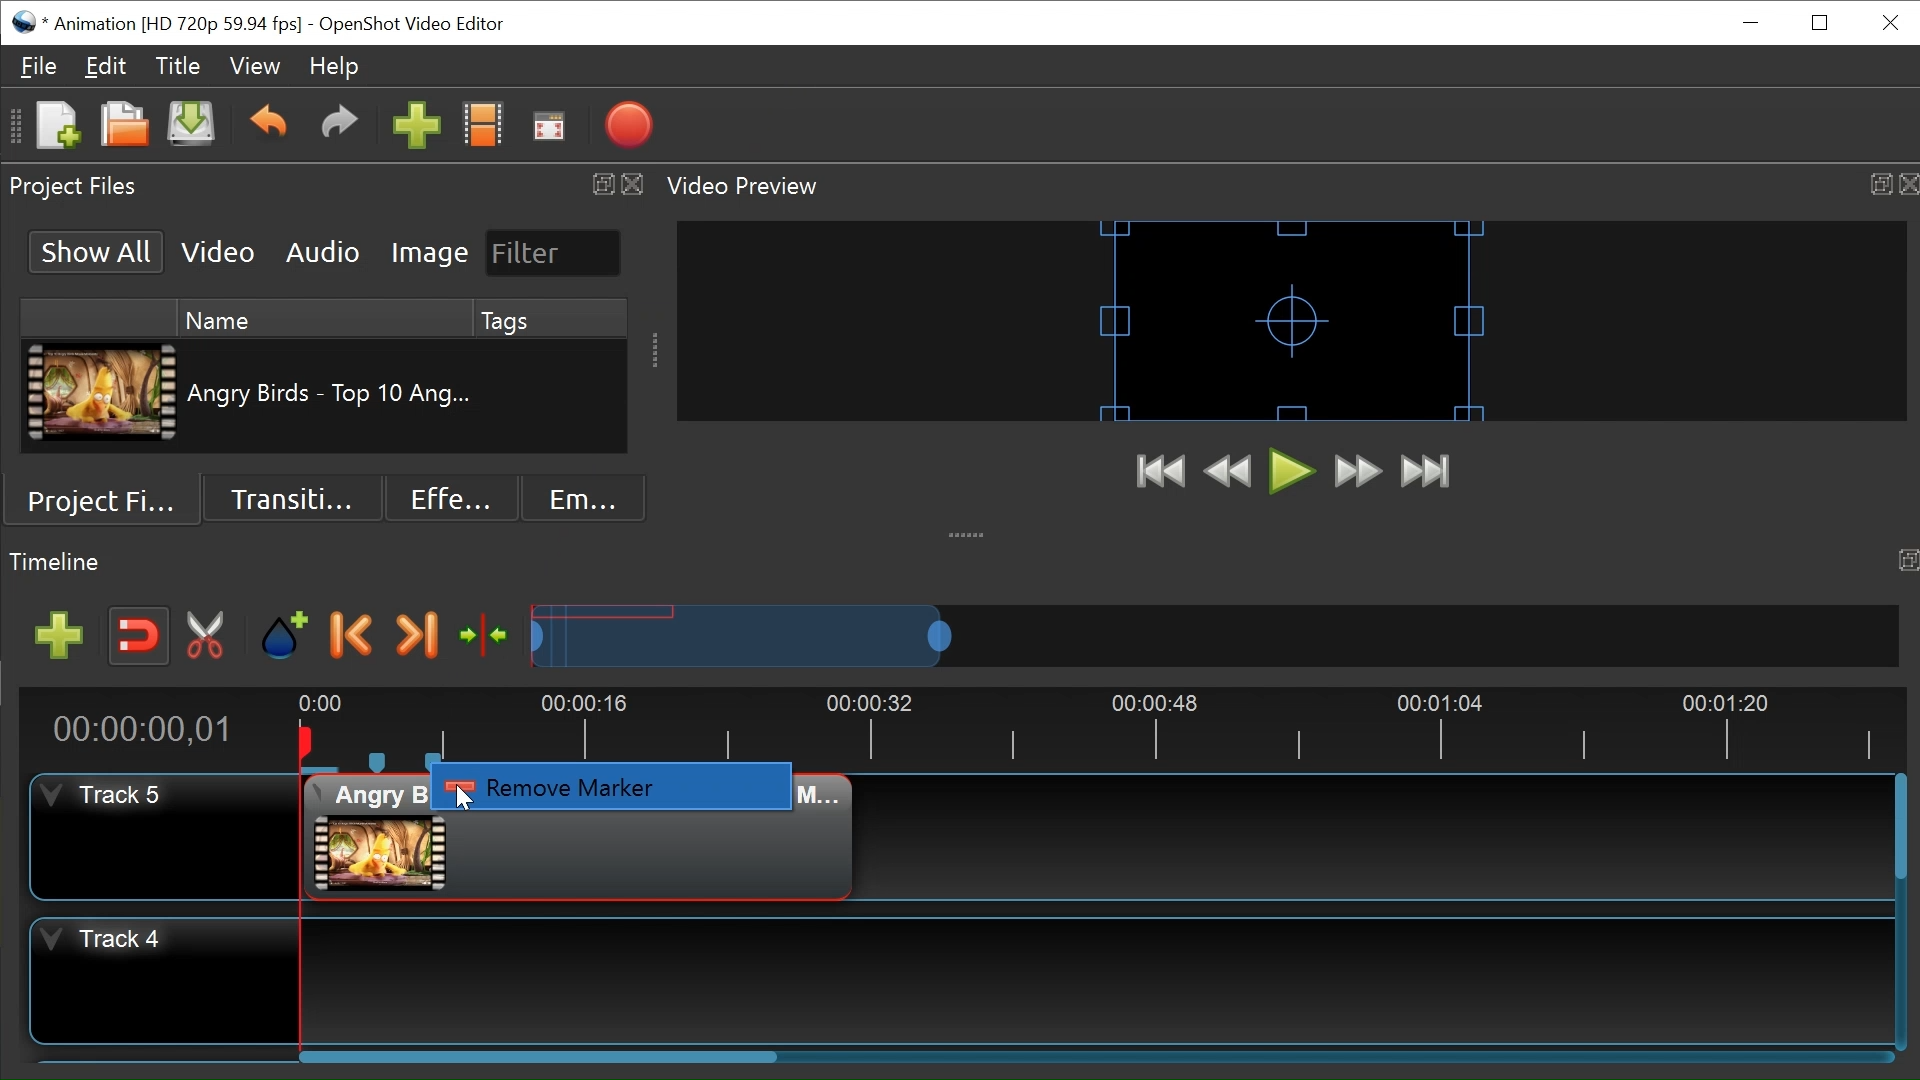 This screenshot has height=1080, width=1920. I want to click on Next Marker, so click(416, 636).